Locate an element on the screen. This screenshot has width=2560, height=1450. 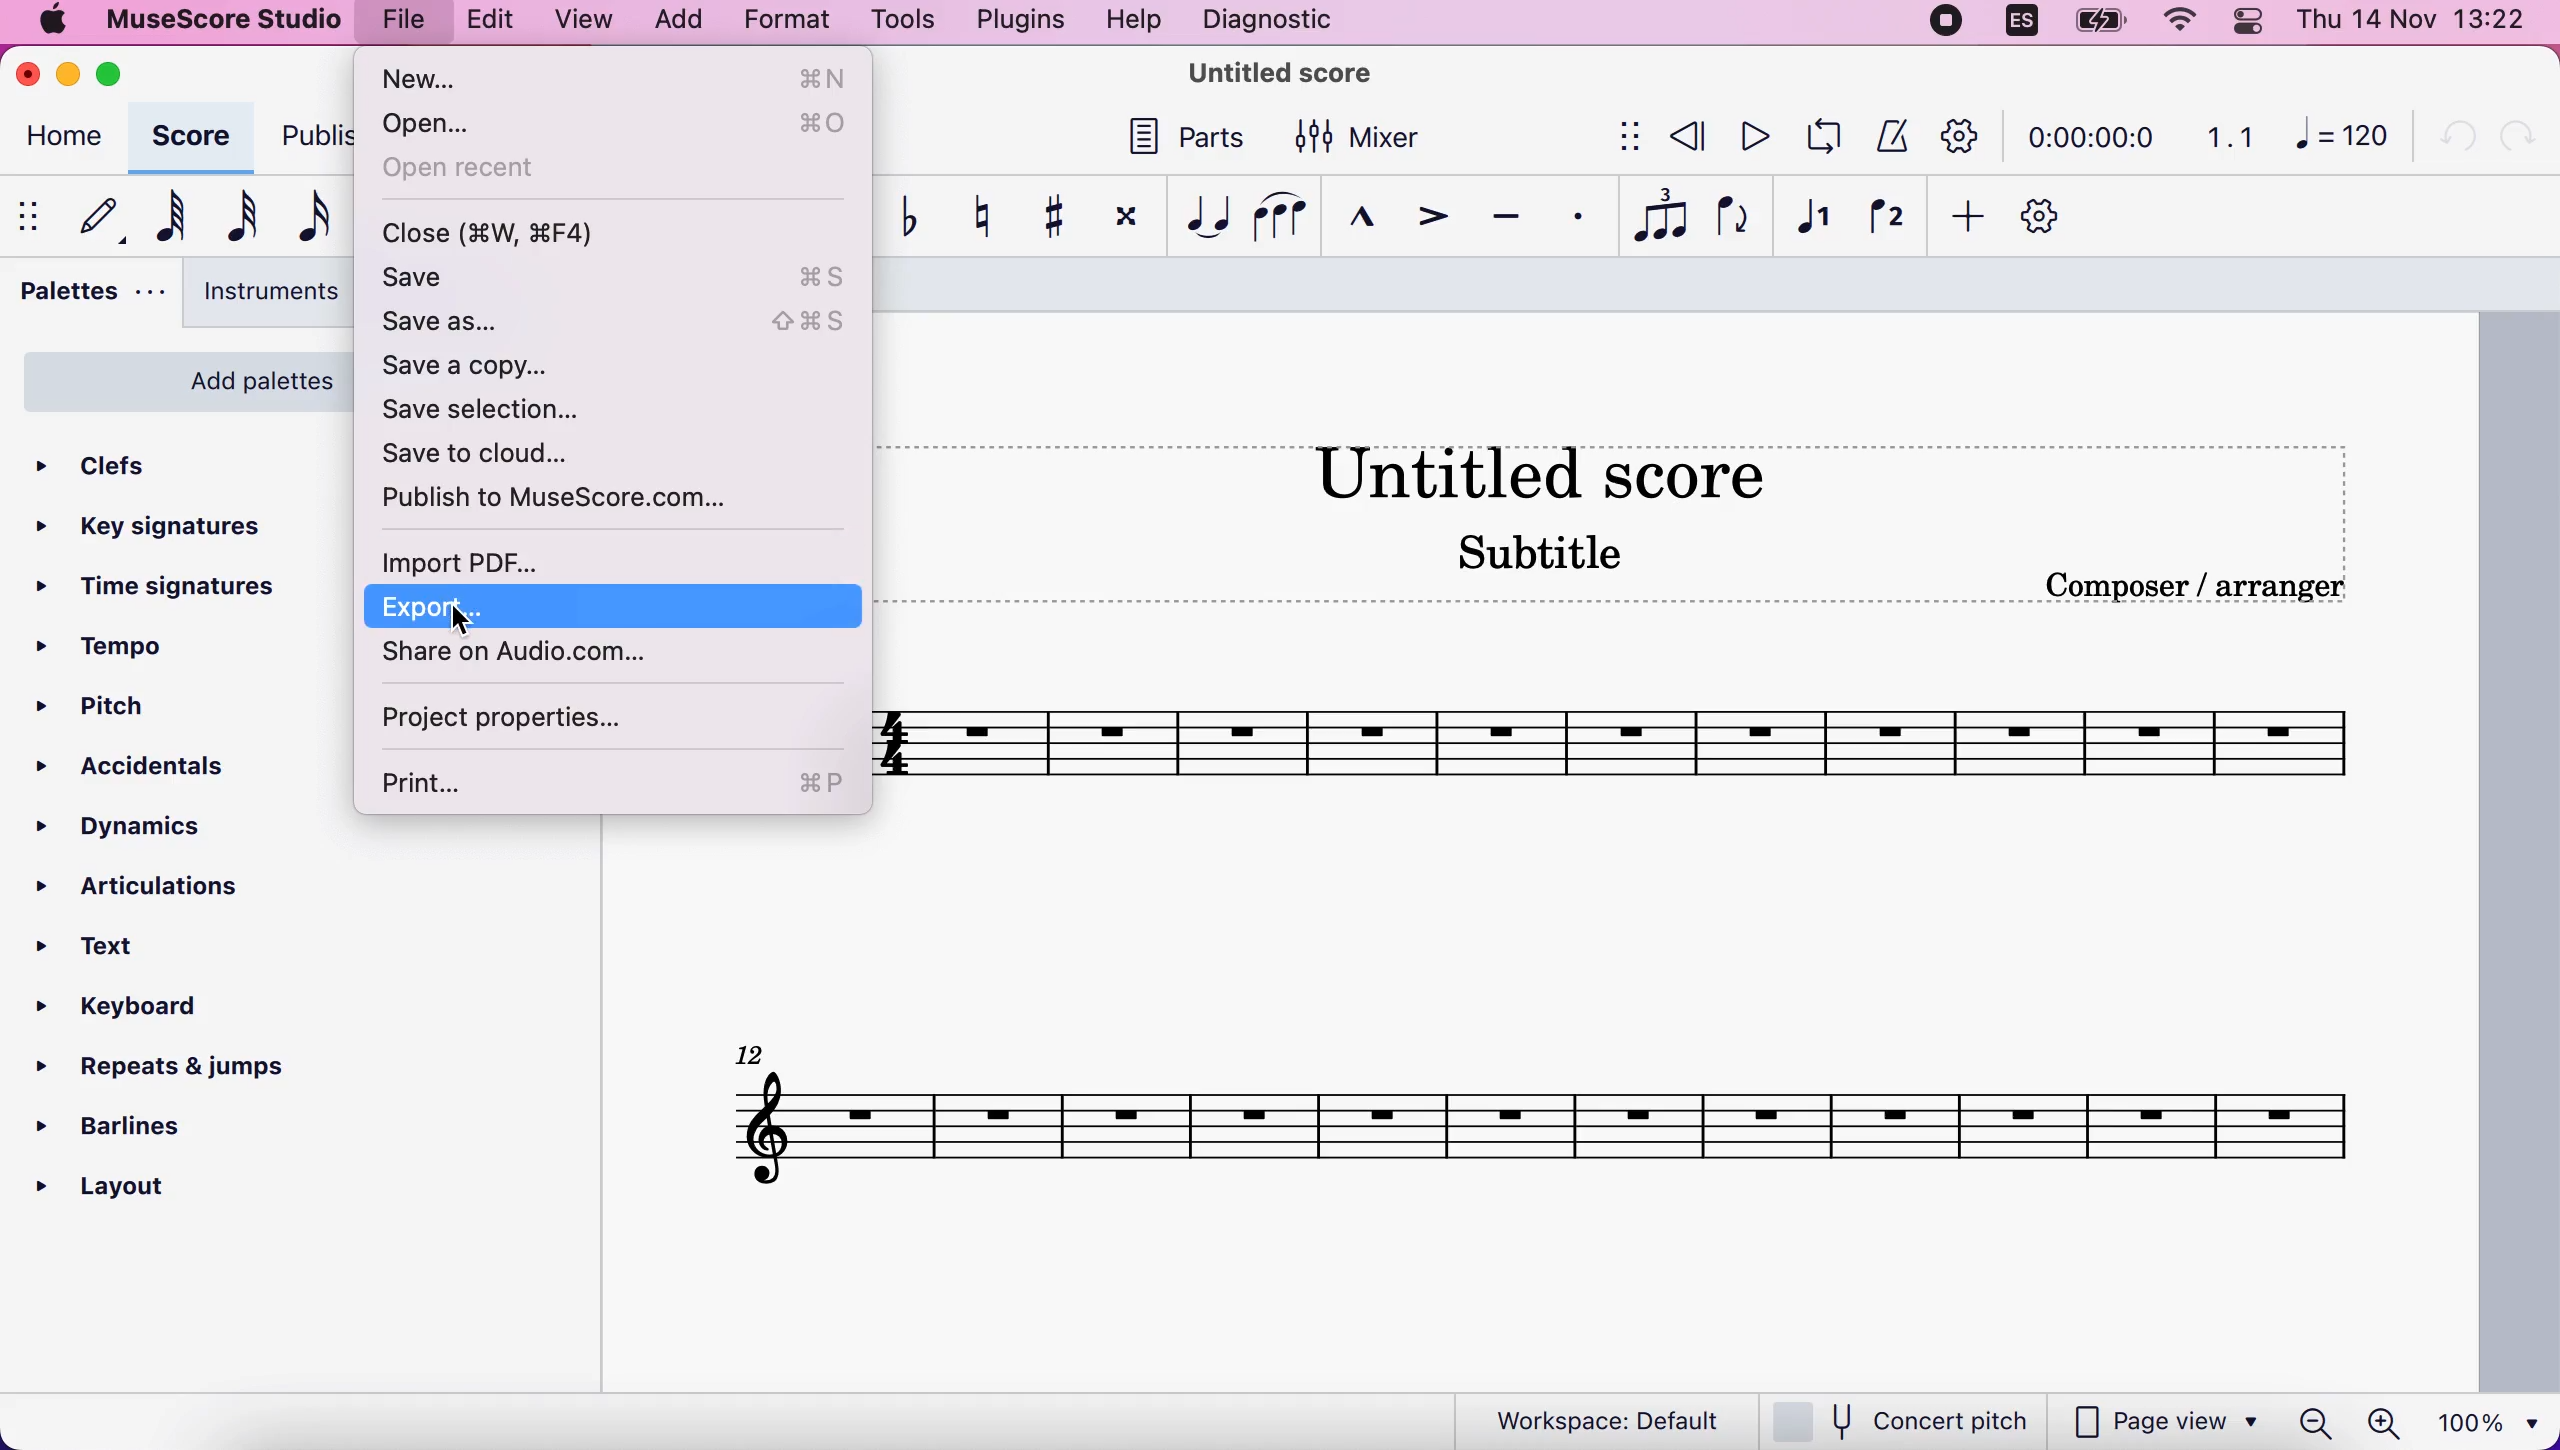
articulations is located at coordinates (138, 887).